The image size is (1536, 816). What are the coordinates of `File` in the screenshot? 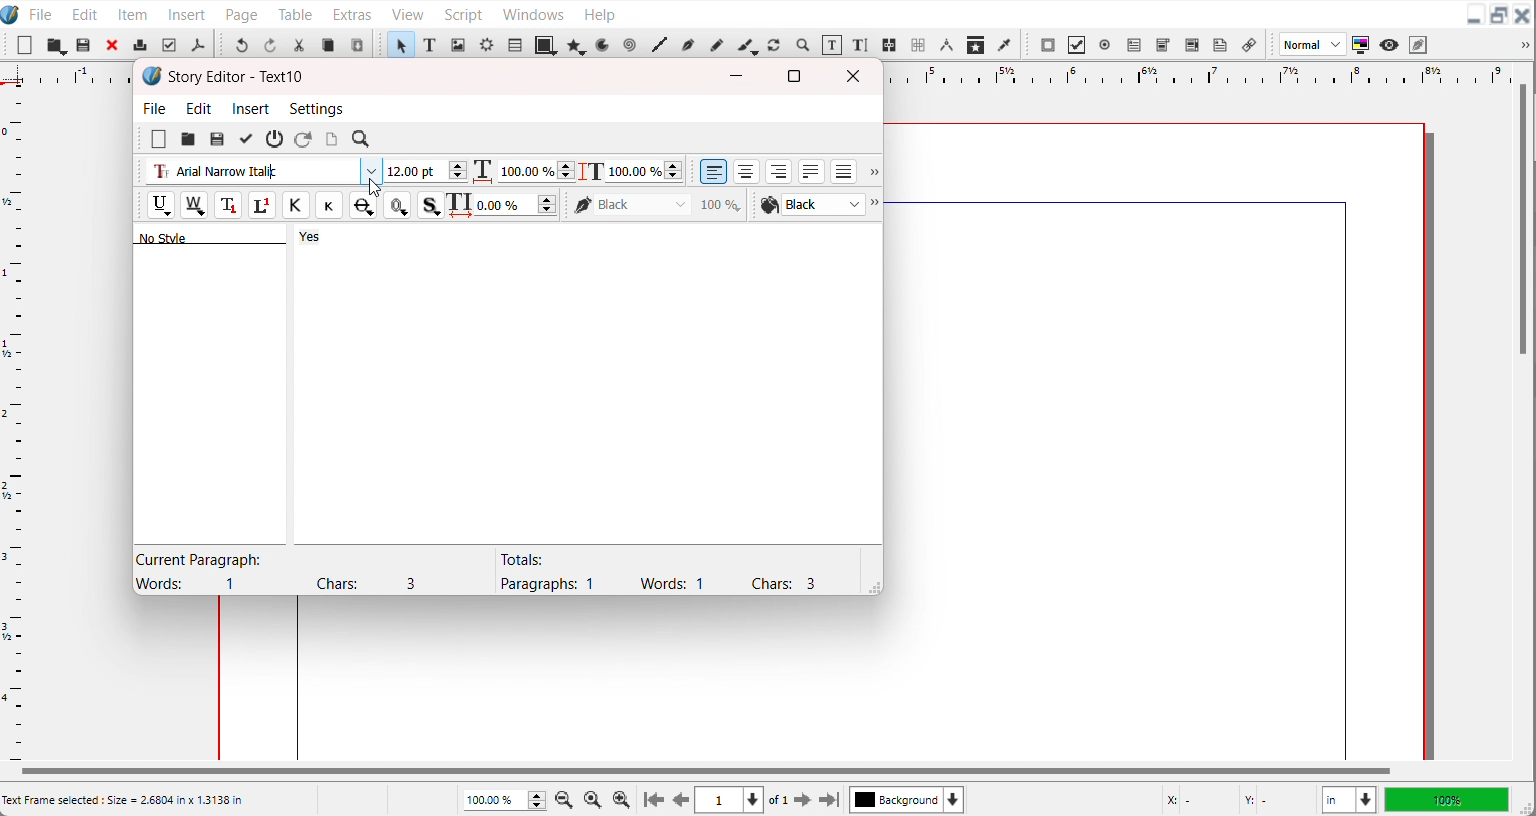 It's located at (156, 107).